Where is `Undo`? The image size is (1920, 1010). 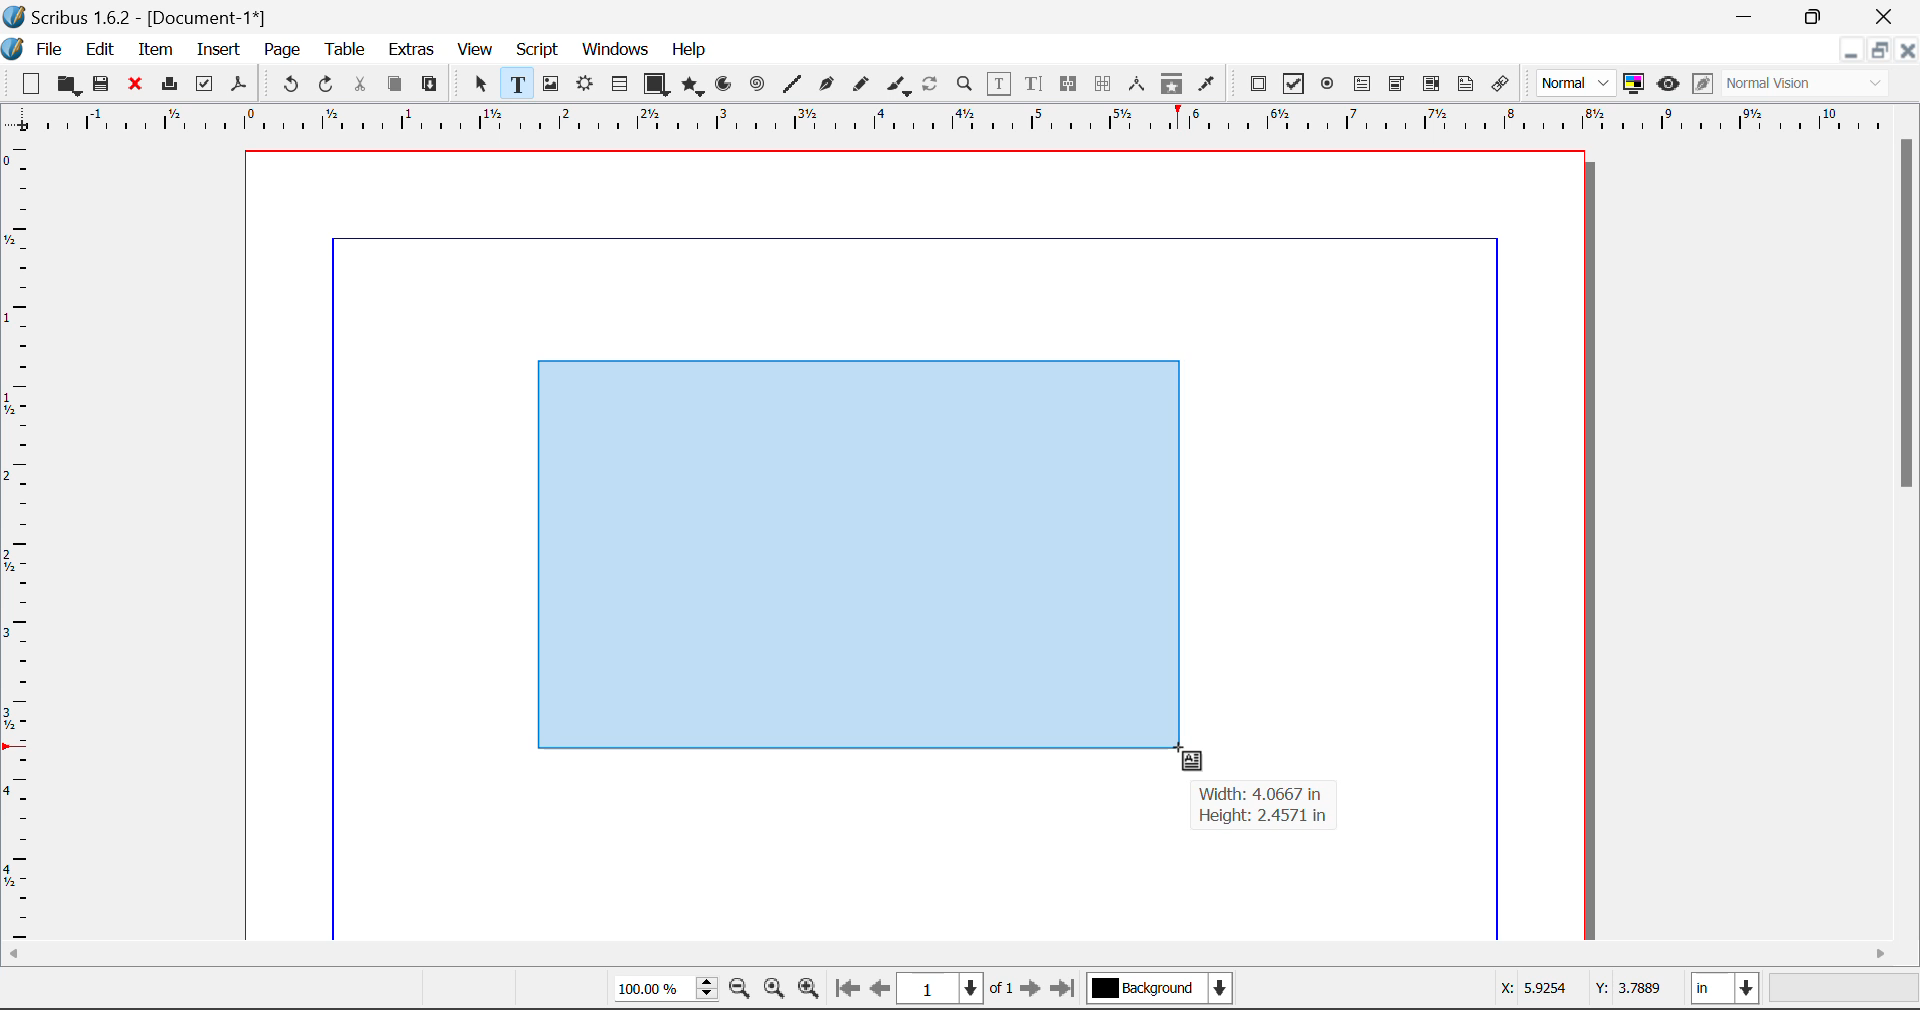
Undo is located at coordinates (287, 85).